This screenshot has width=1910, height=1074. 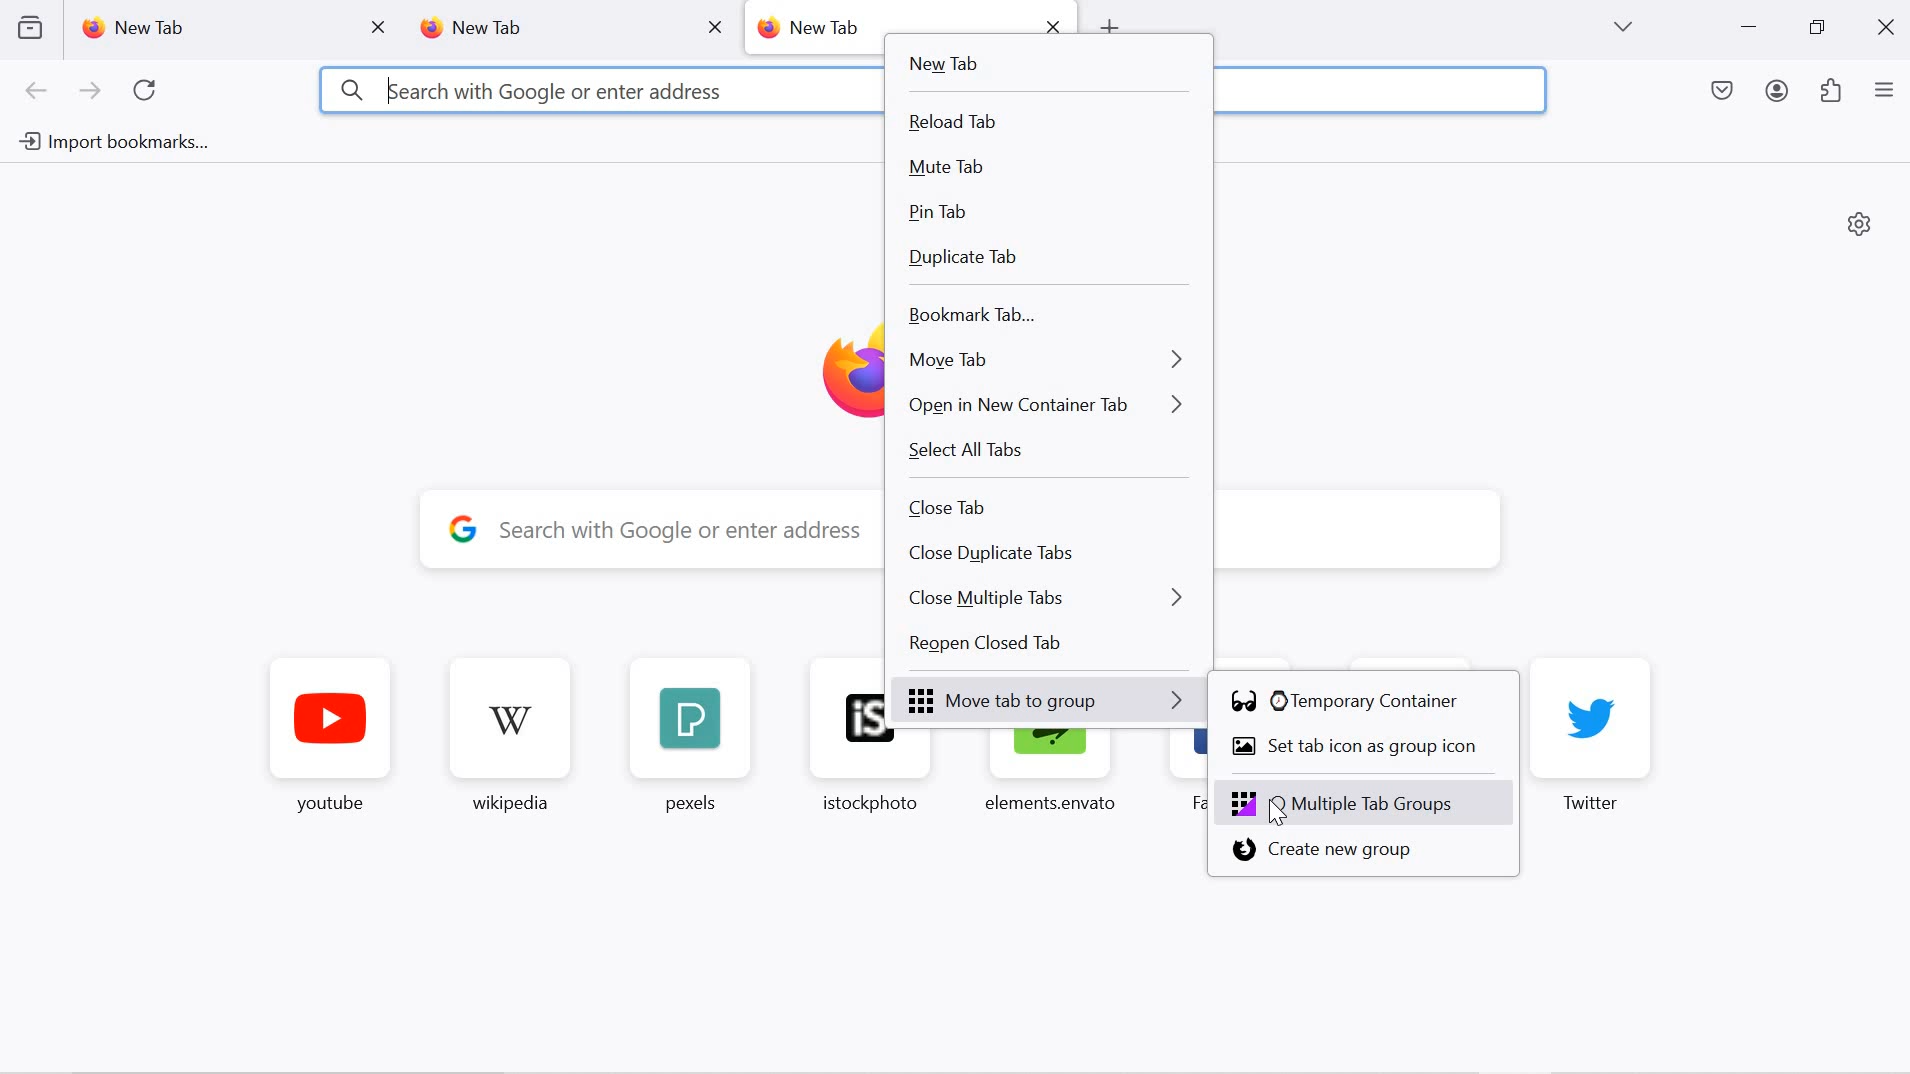 I want to click on mute tab, so click(x=1040, y=170).